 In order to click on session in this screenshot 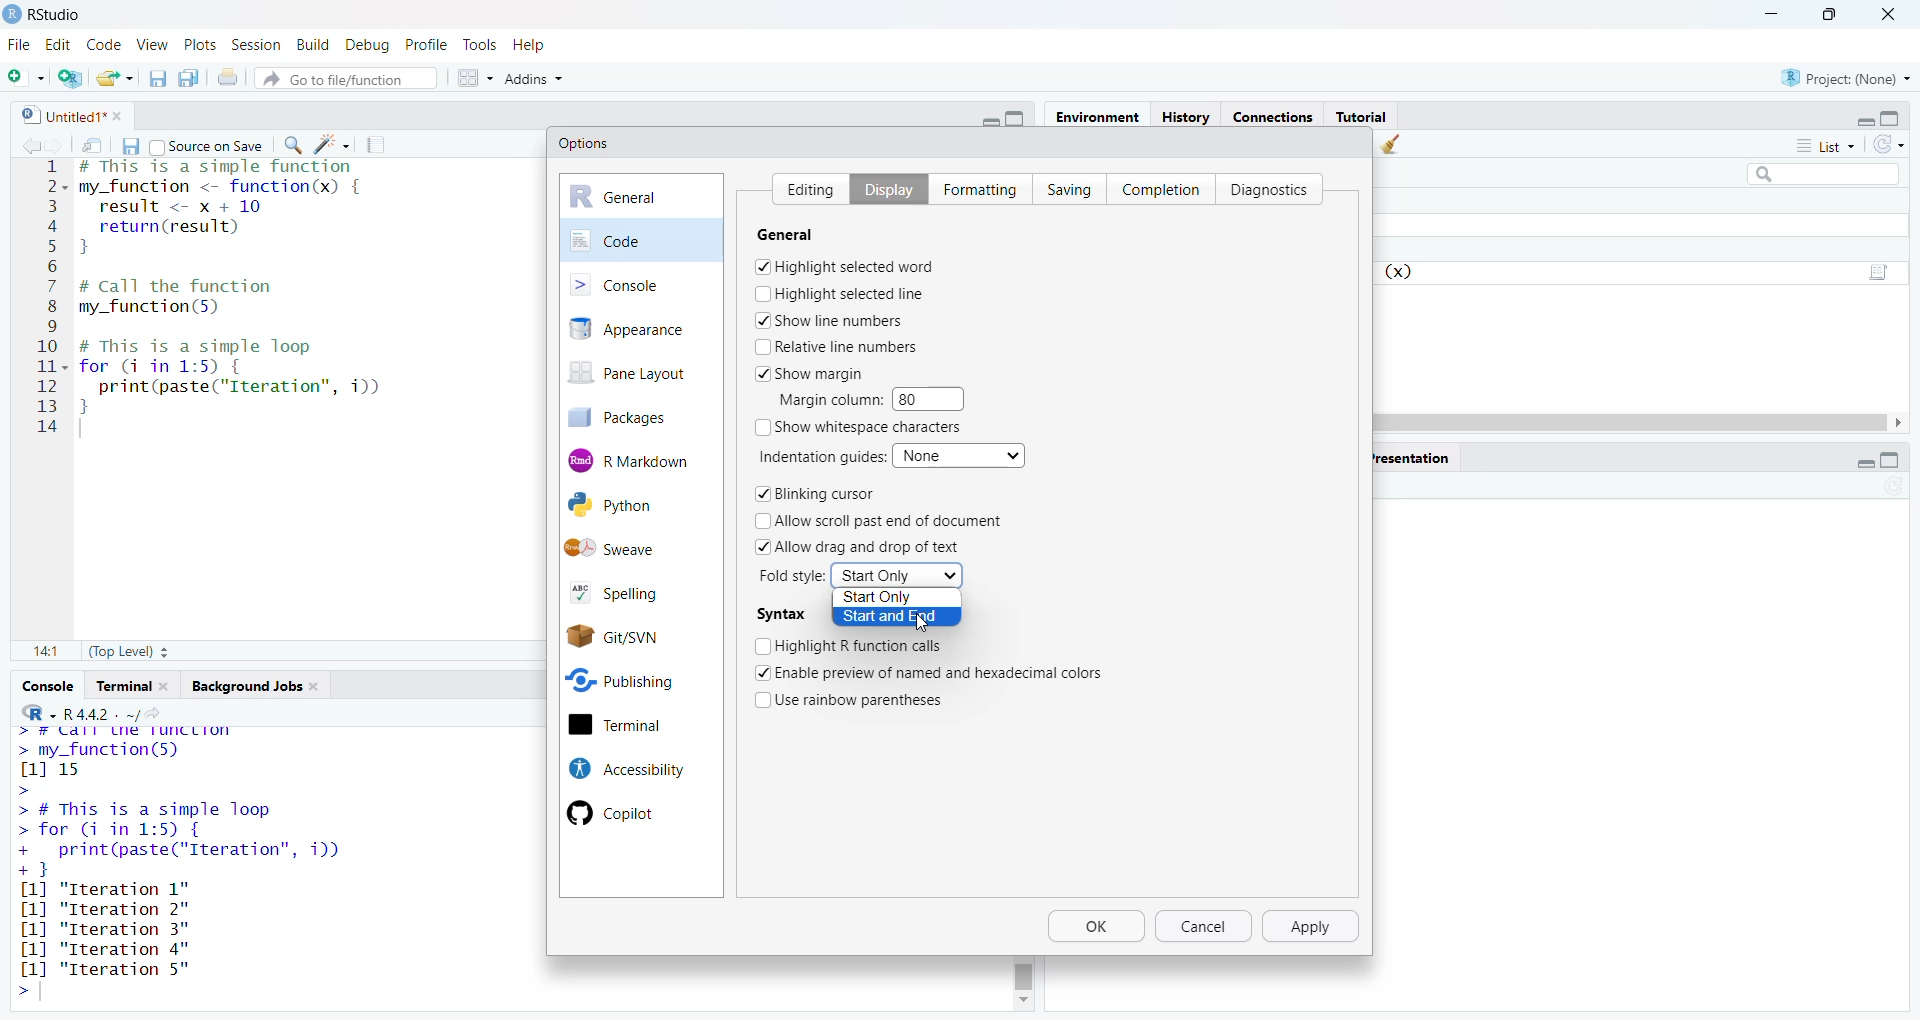, I will do `click(254, 42)`.